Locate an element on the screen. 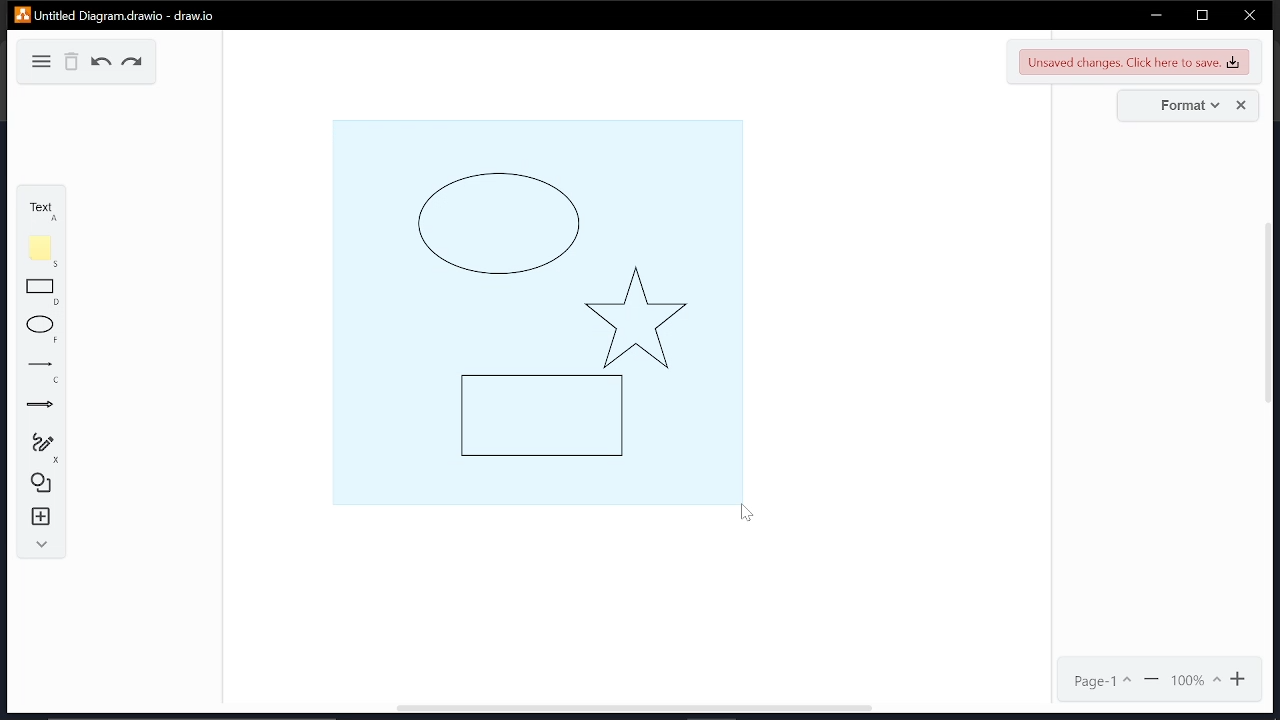 This screenshot has width=1280, height=720. zoom in is located at coordinates (1241, 679).